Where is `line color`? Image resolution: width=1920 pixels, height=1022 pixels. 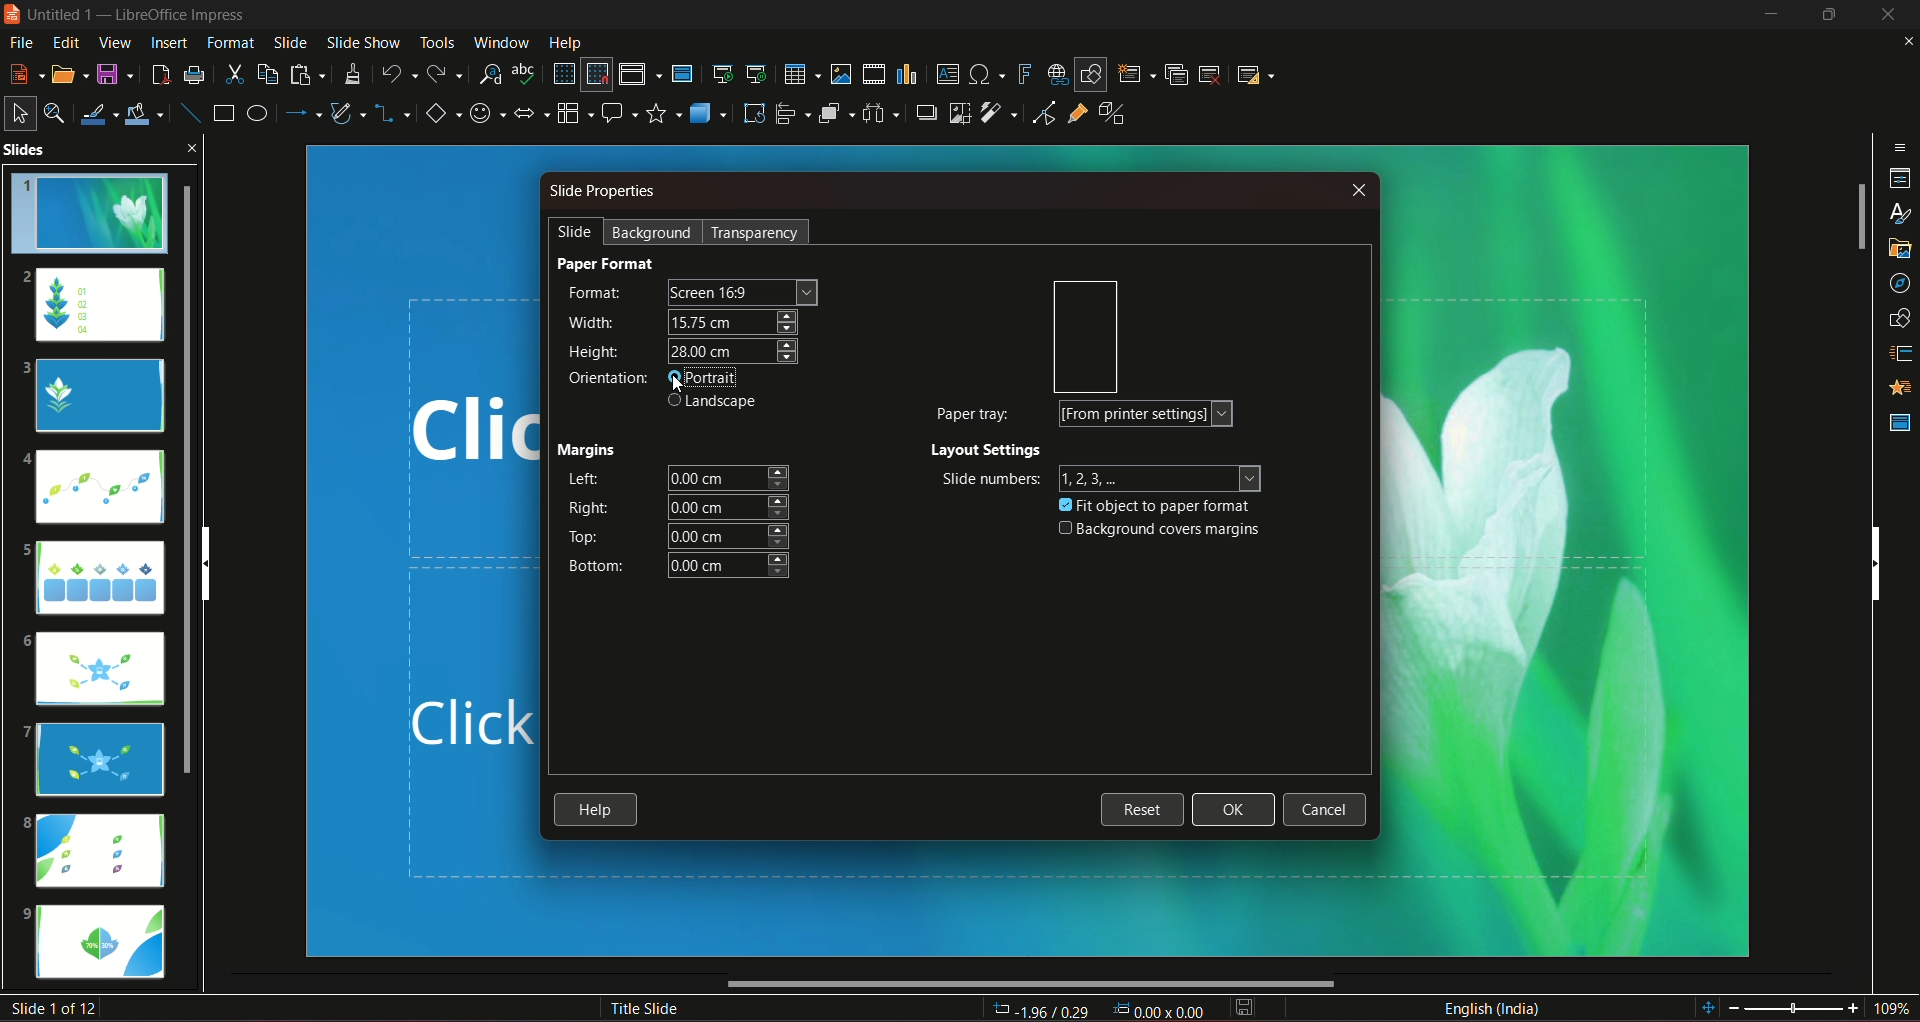
line color is located at coordinates (101, 112).